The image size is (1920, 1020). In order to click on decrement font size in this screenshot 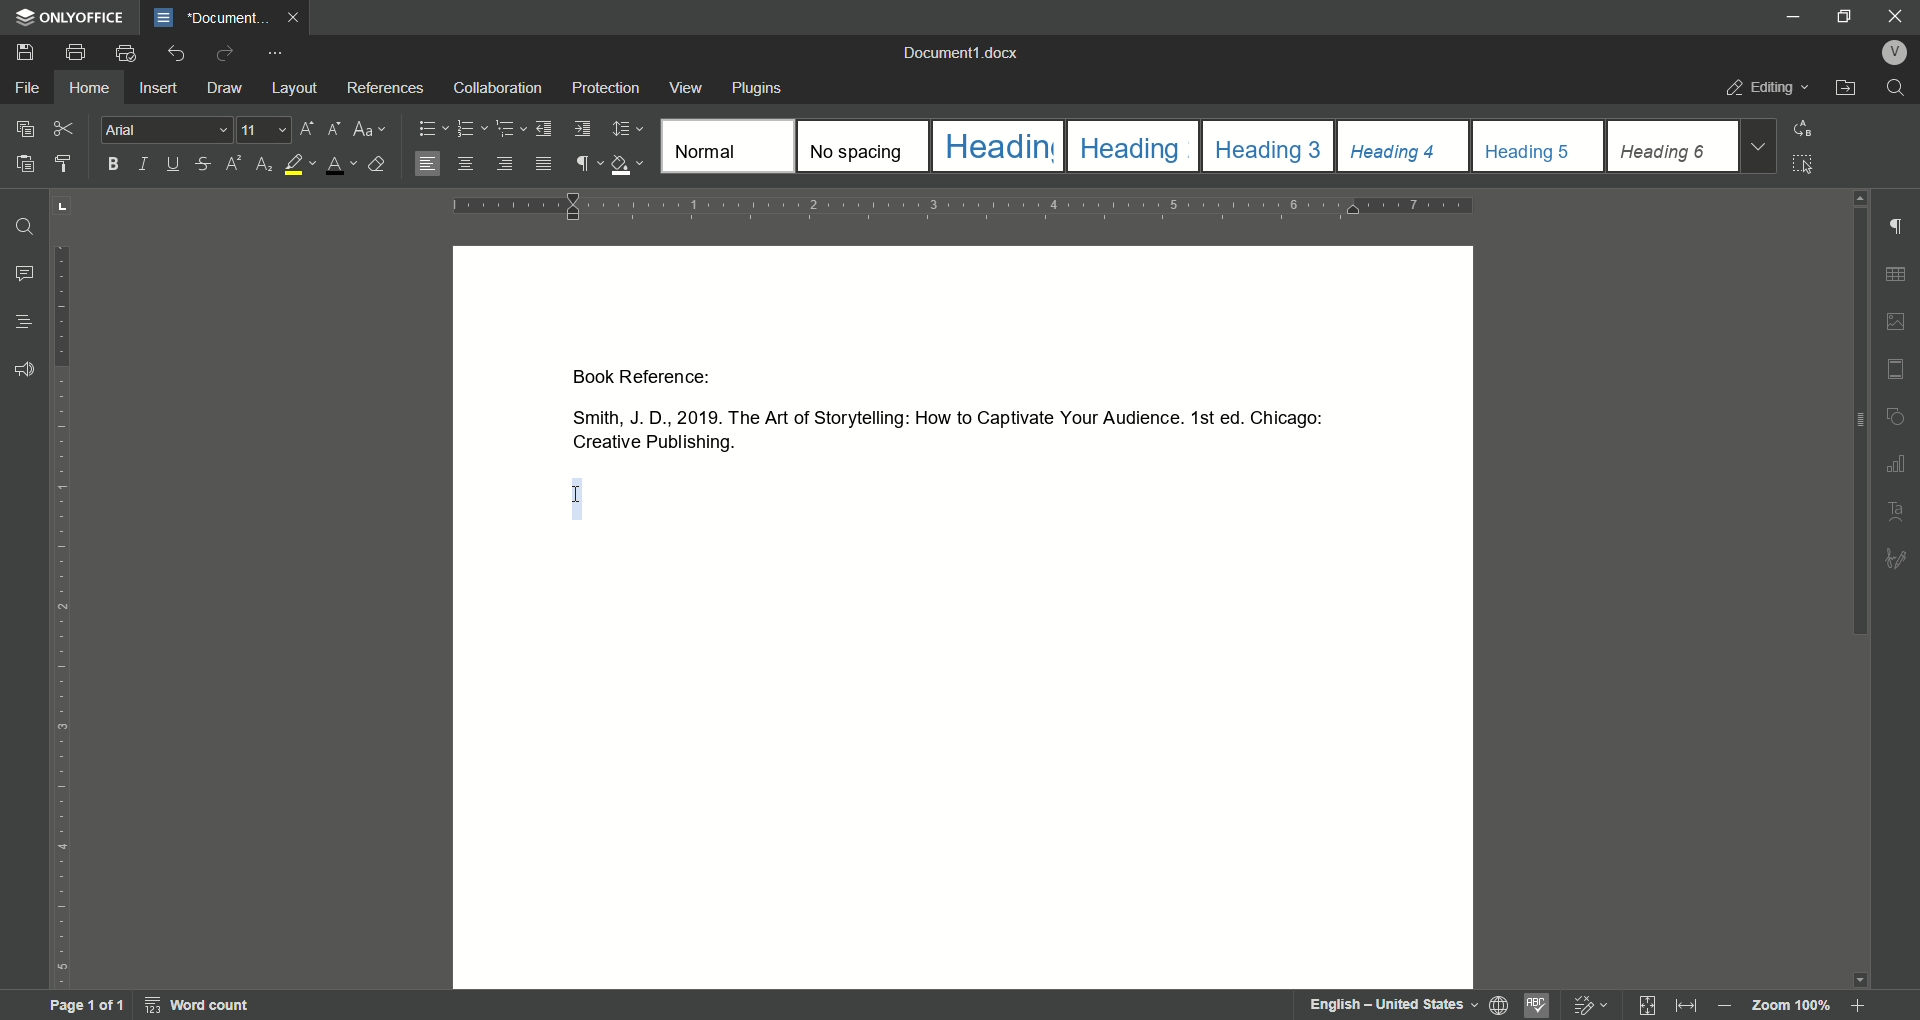, I will do `click(332, 128)`.